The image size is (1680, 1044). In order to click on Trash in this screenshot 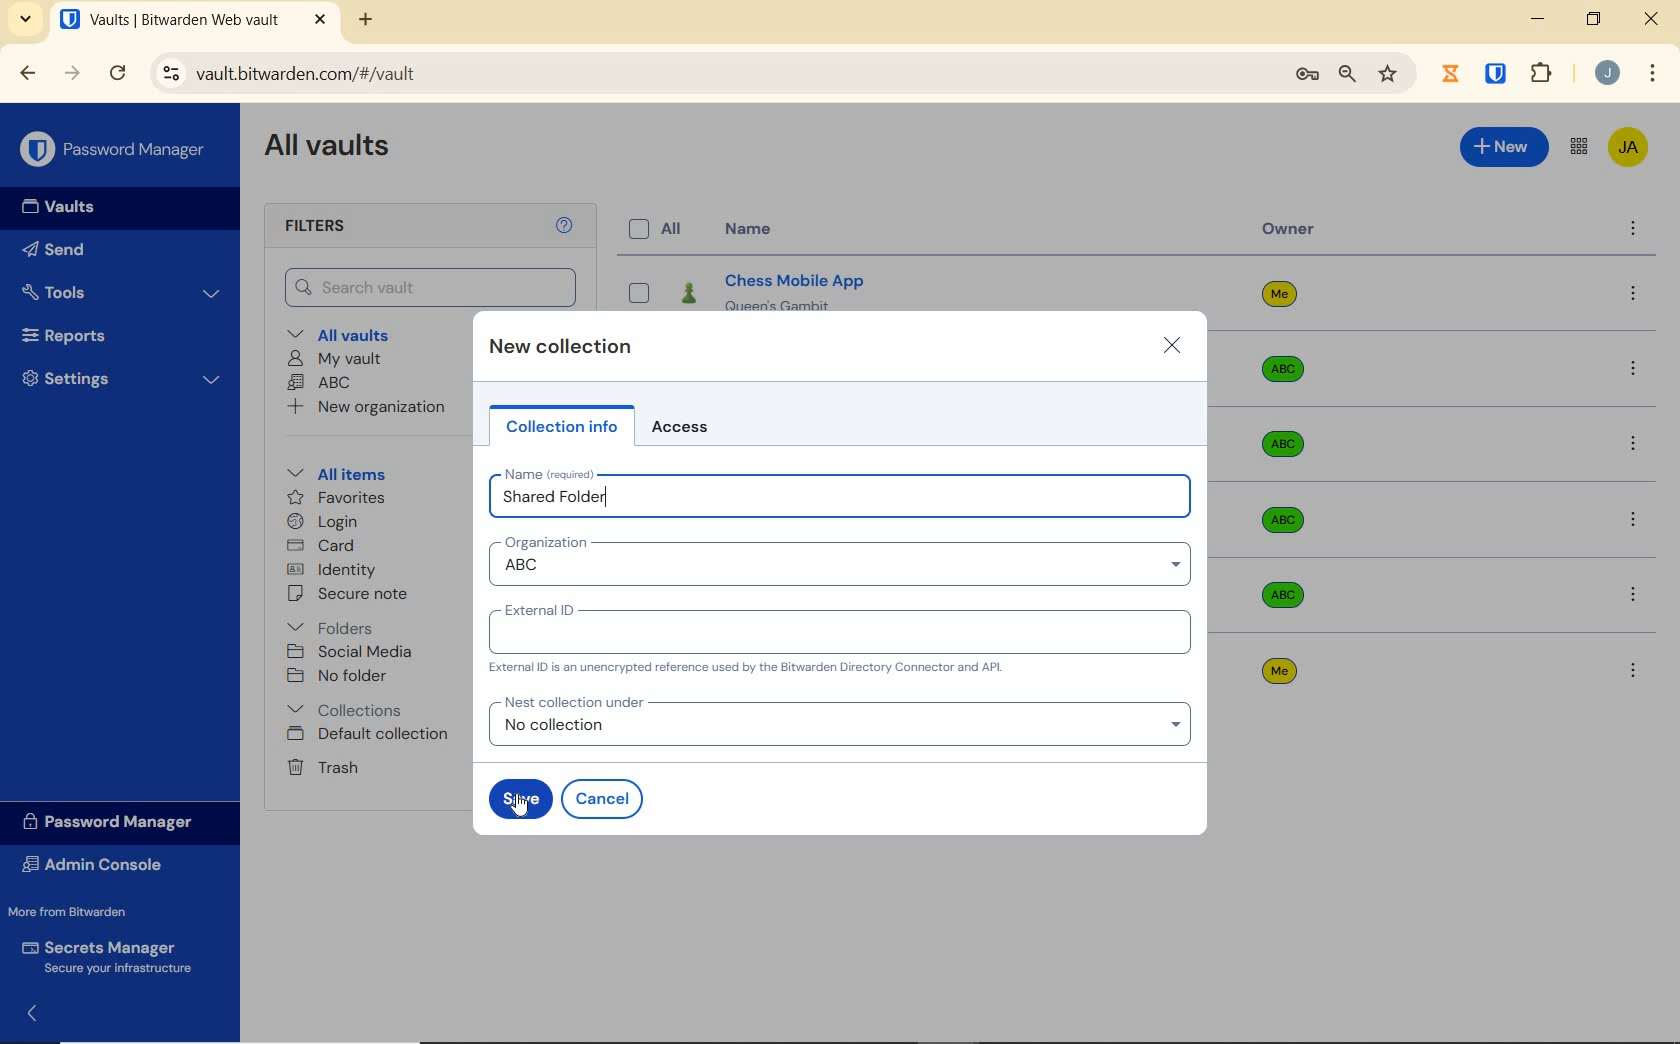, I will do `click(324, 767)`.